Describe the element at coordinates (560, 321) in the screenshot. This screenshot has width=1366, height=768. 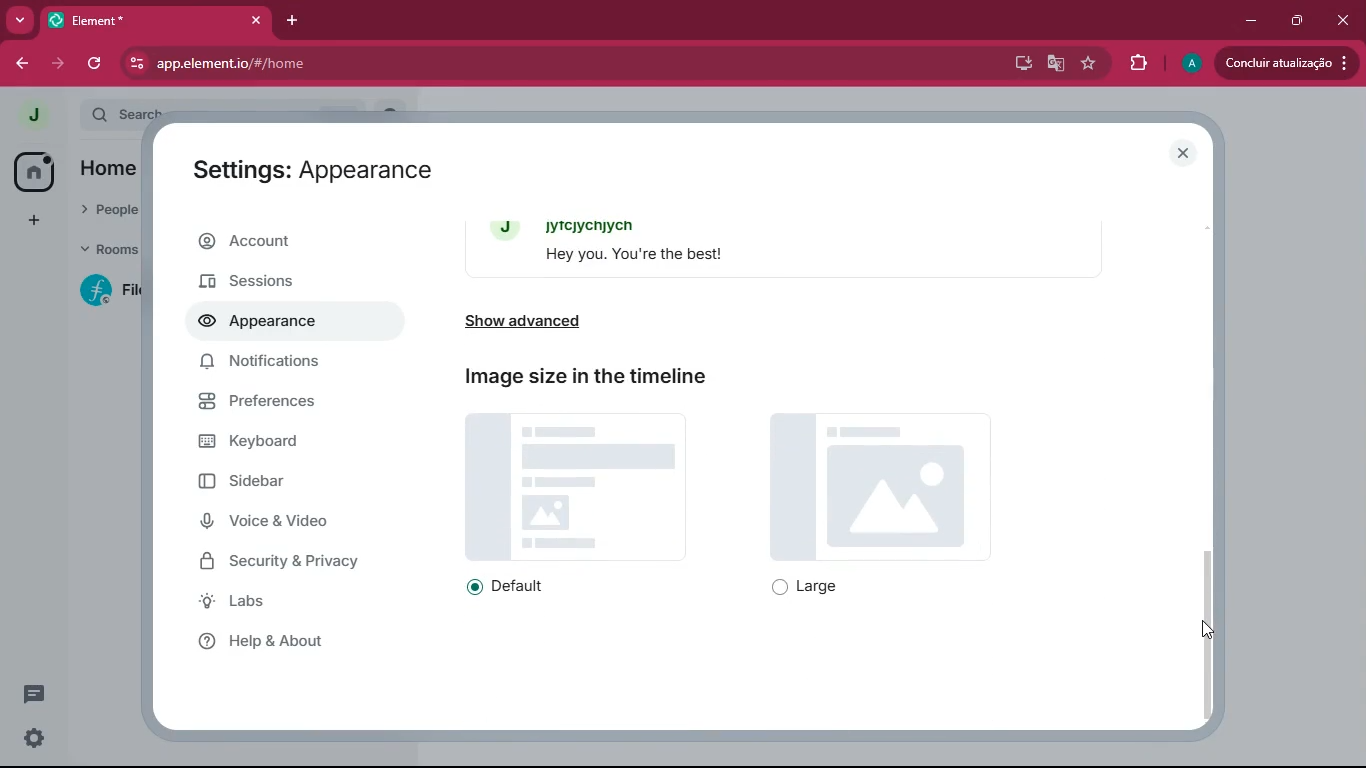
I see `show advanced` at that location.